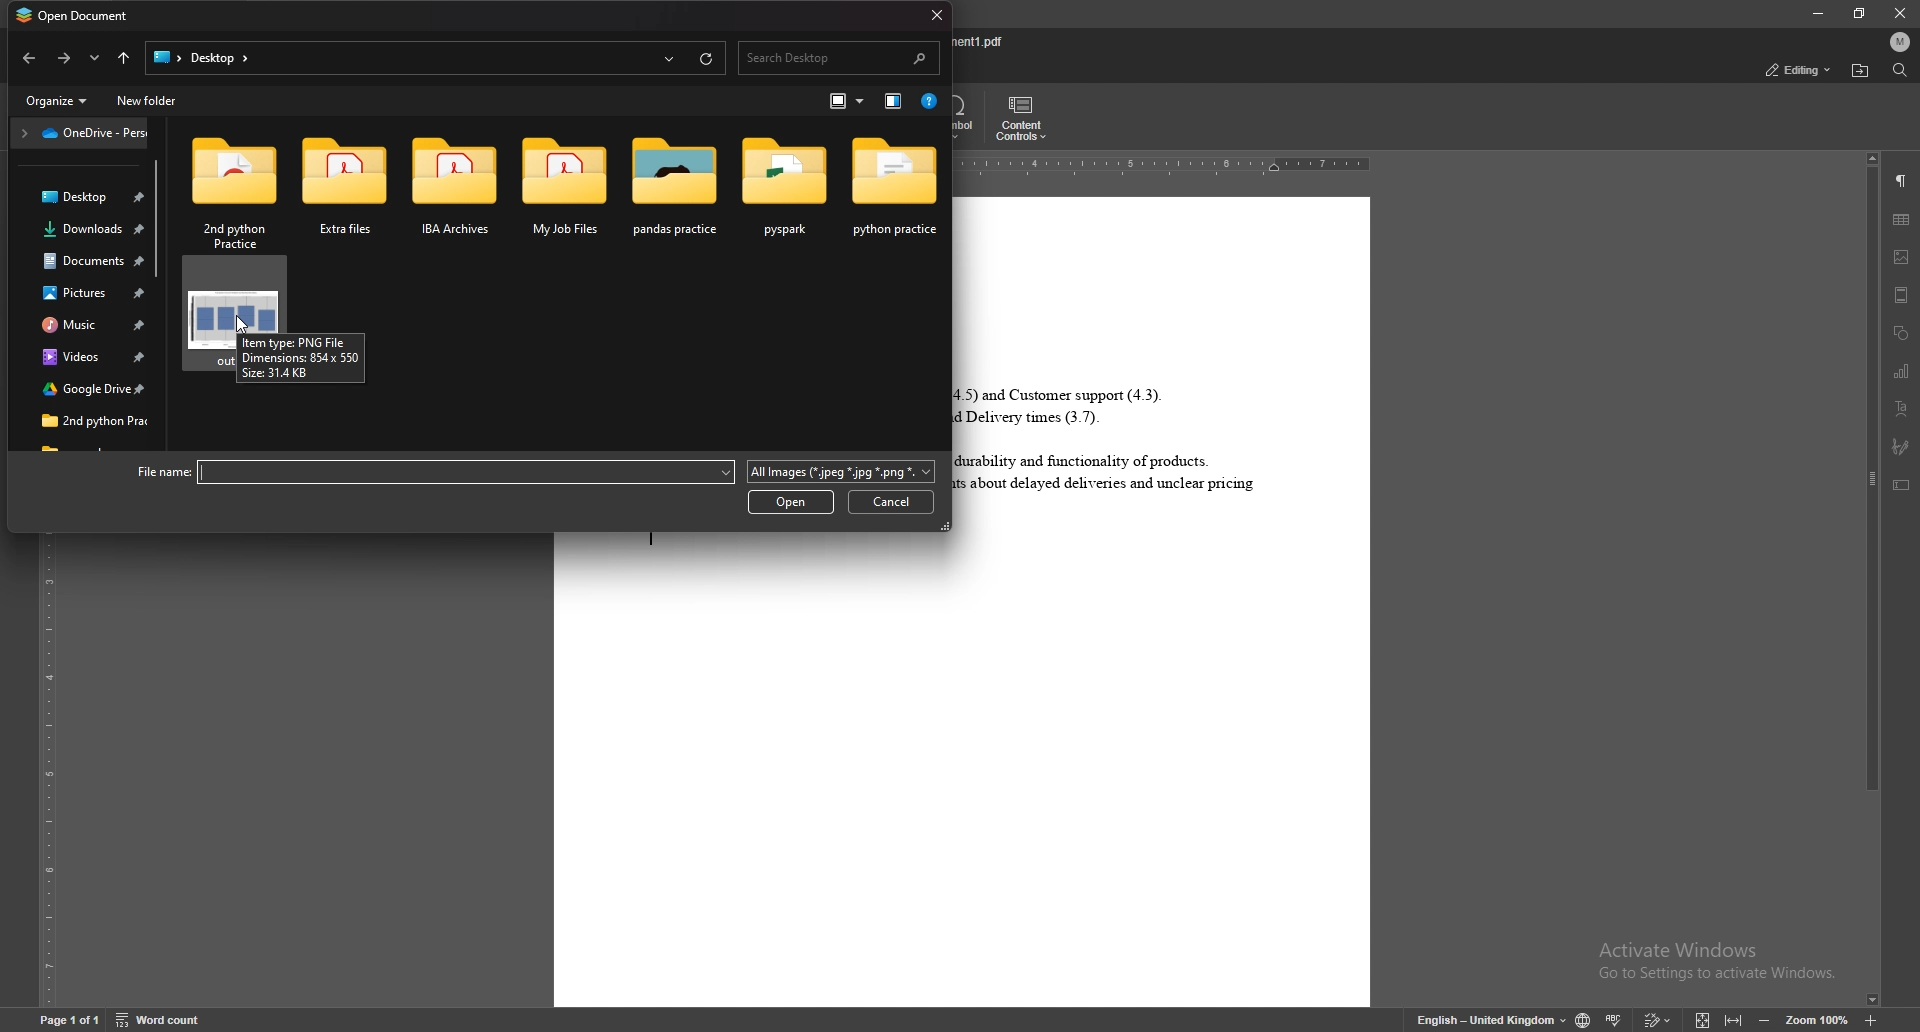  I want to click on options, so click(93, 58).